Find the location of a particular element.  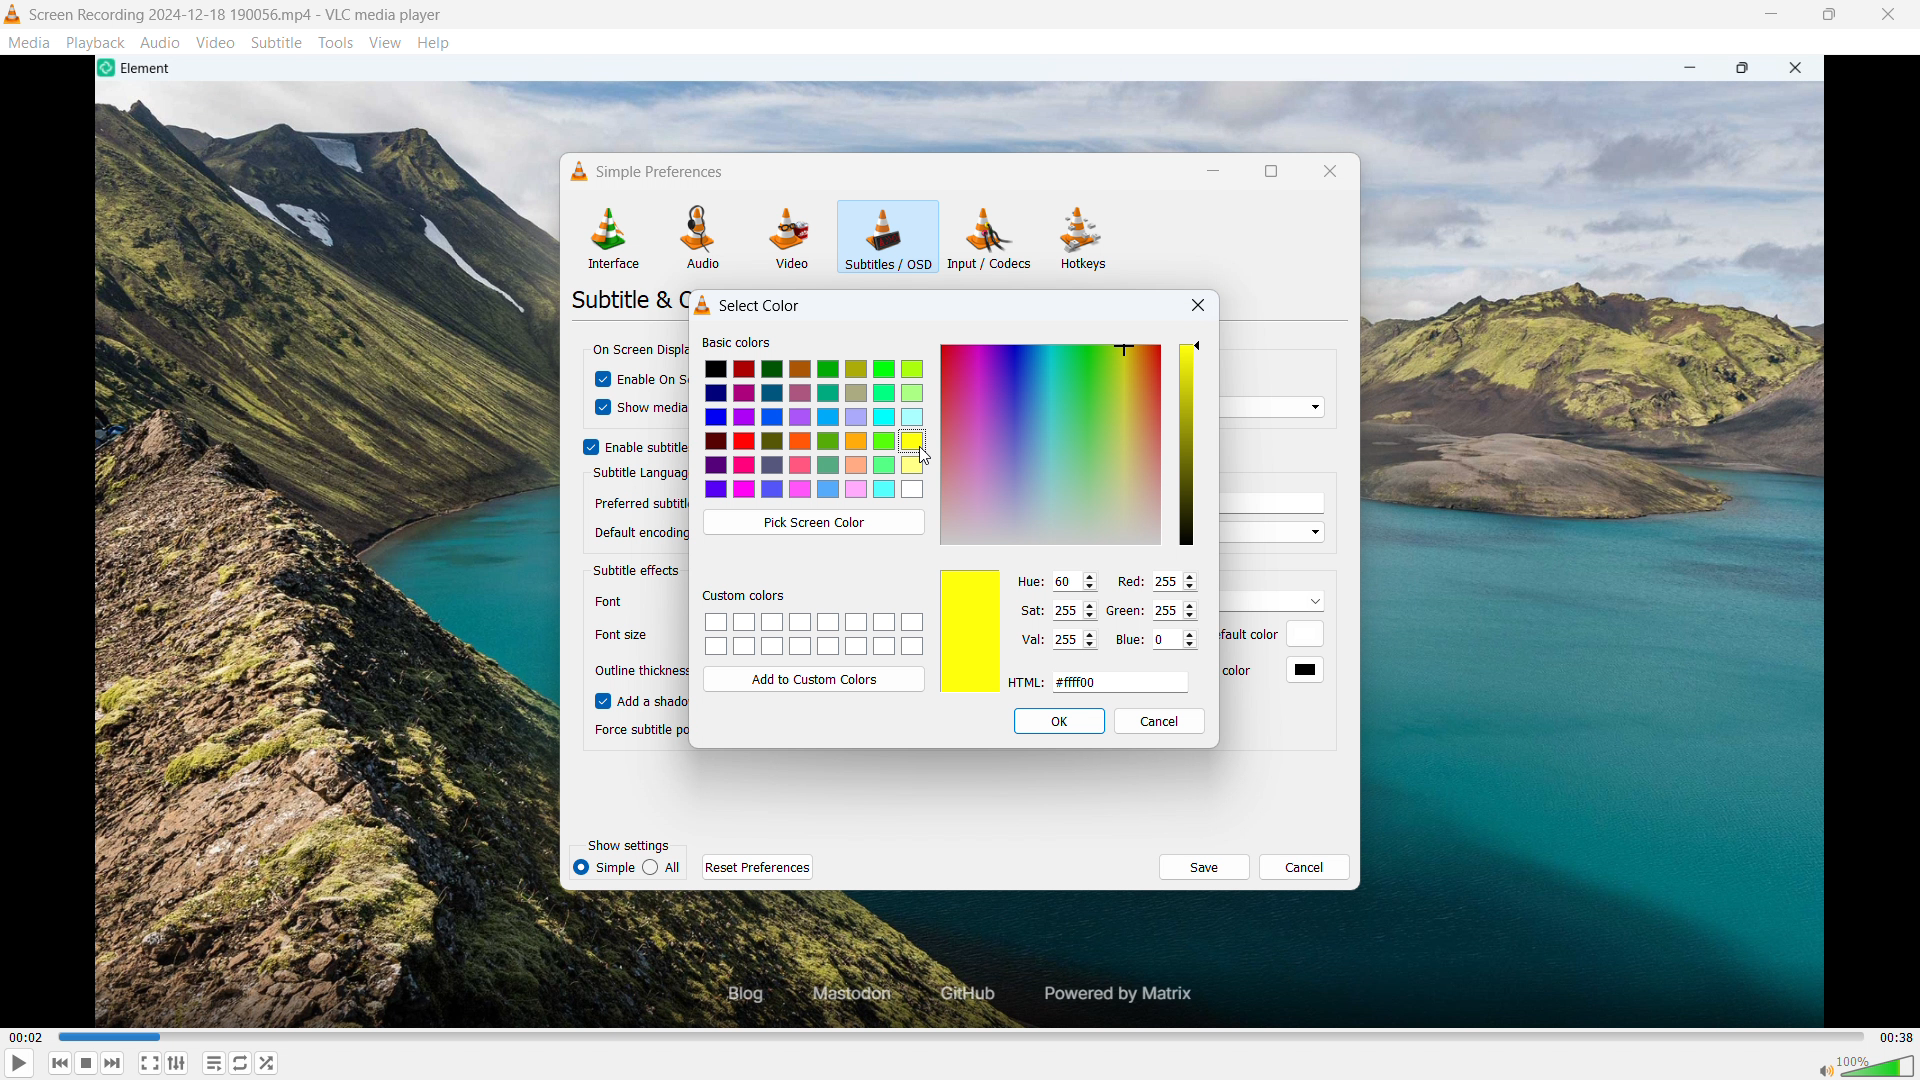

simple  is located at coordinates (603, 868).